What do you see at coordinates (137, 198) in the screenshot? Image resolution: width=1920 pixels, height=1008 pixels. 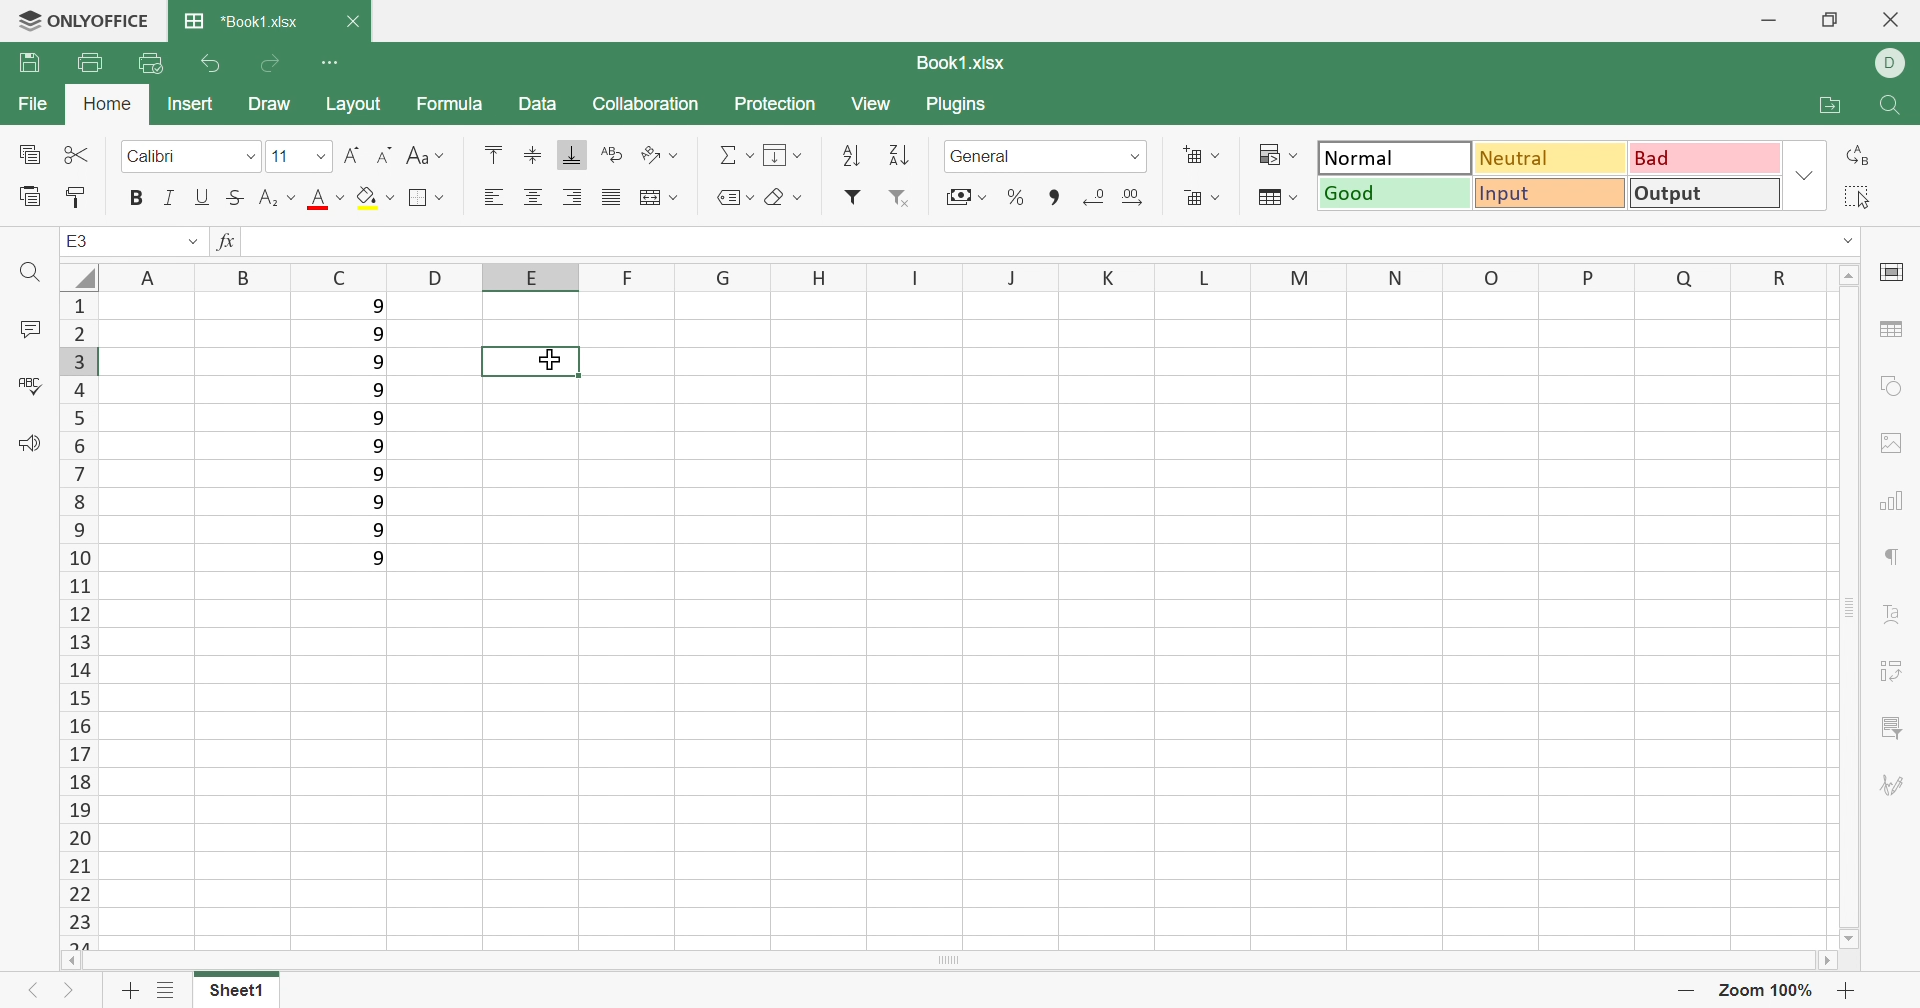 I see `Bold` at bounding box center [137, 198].